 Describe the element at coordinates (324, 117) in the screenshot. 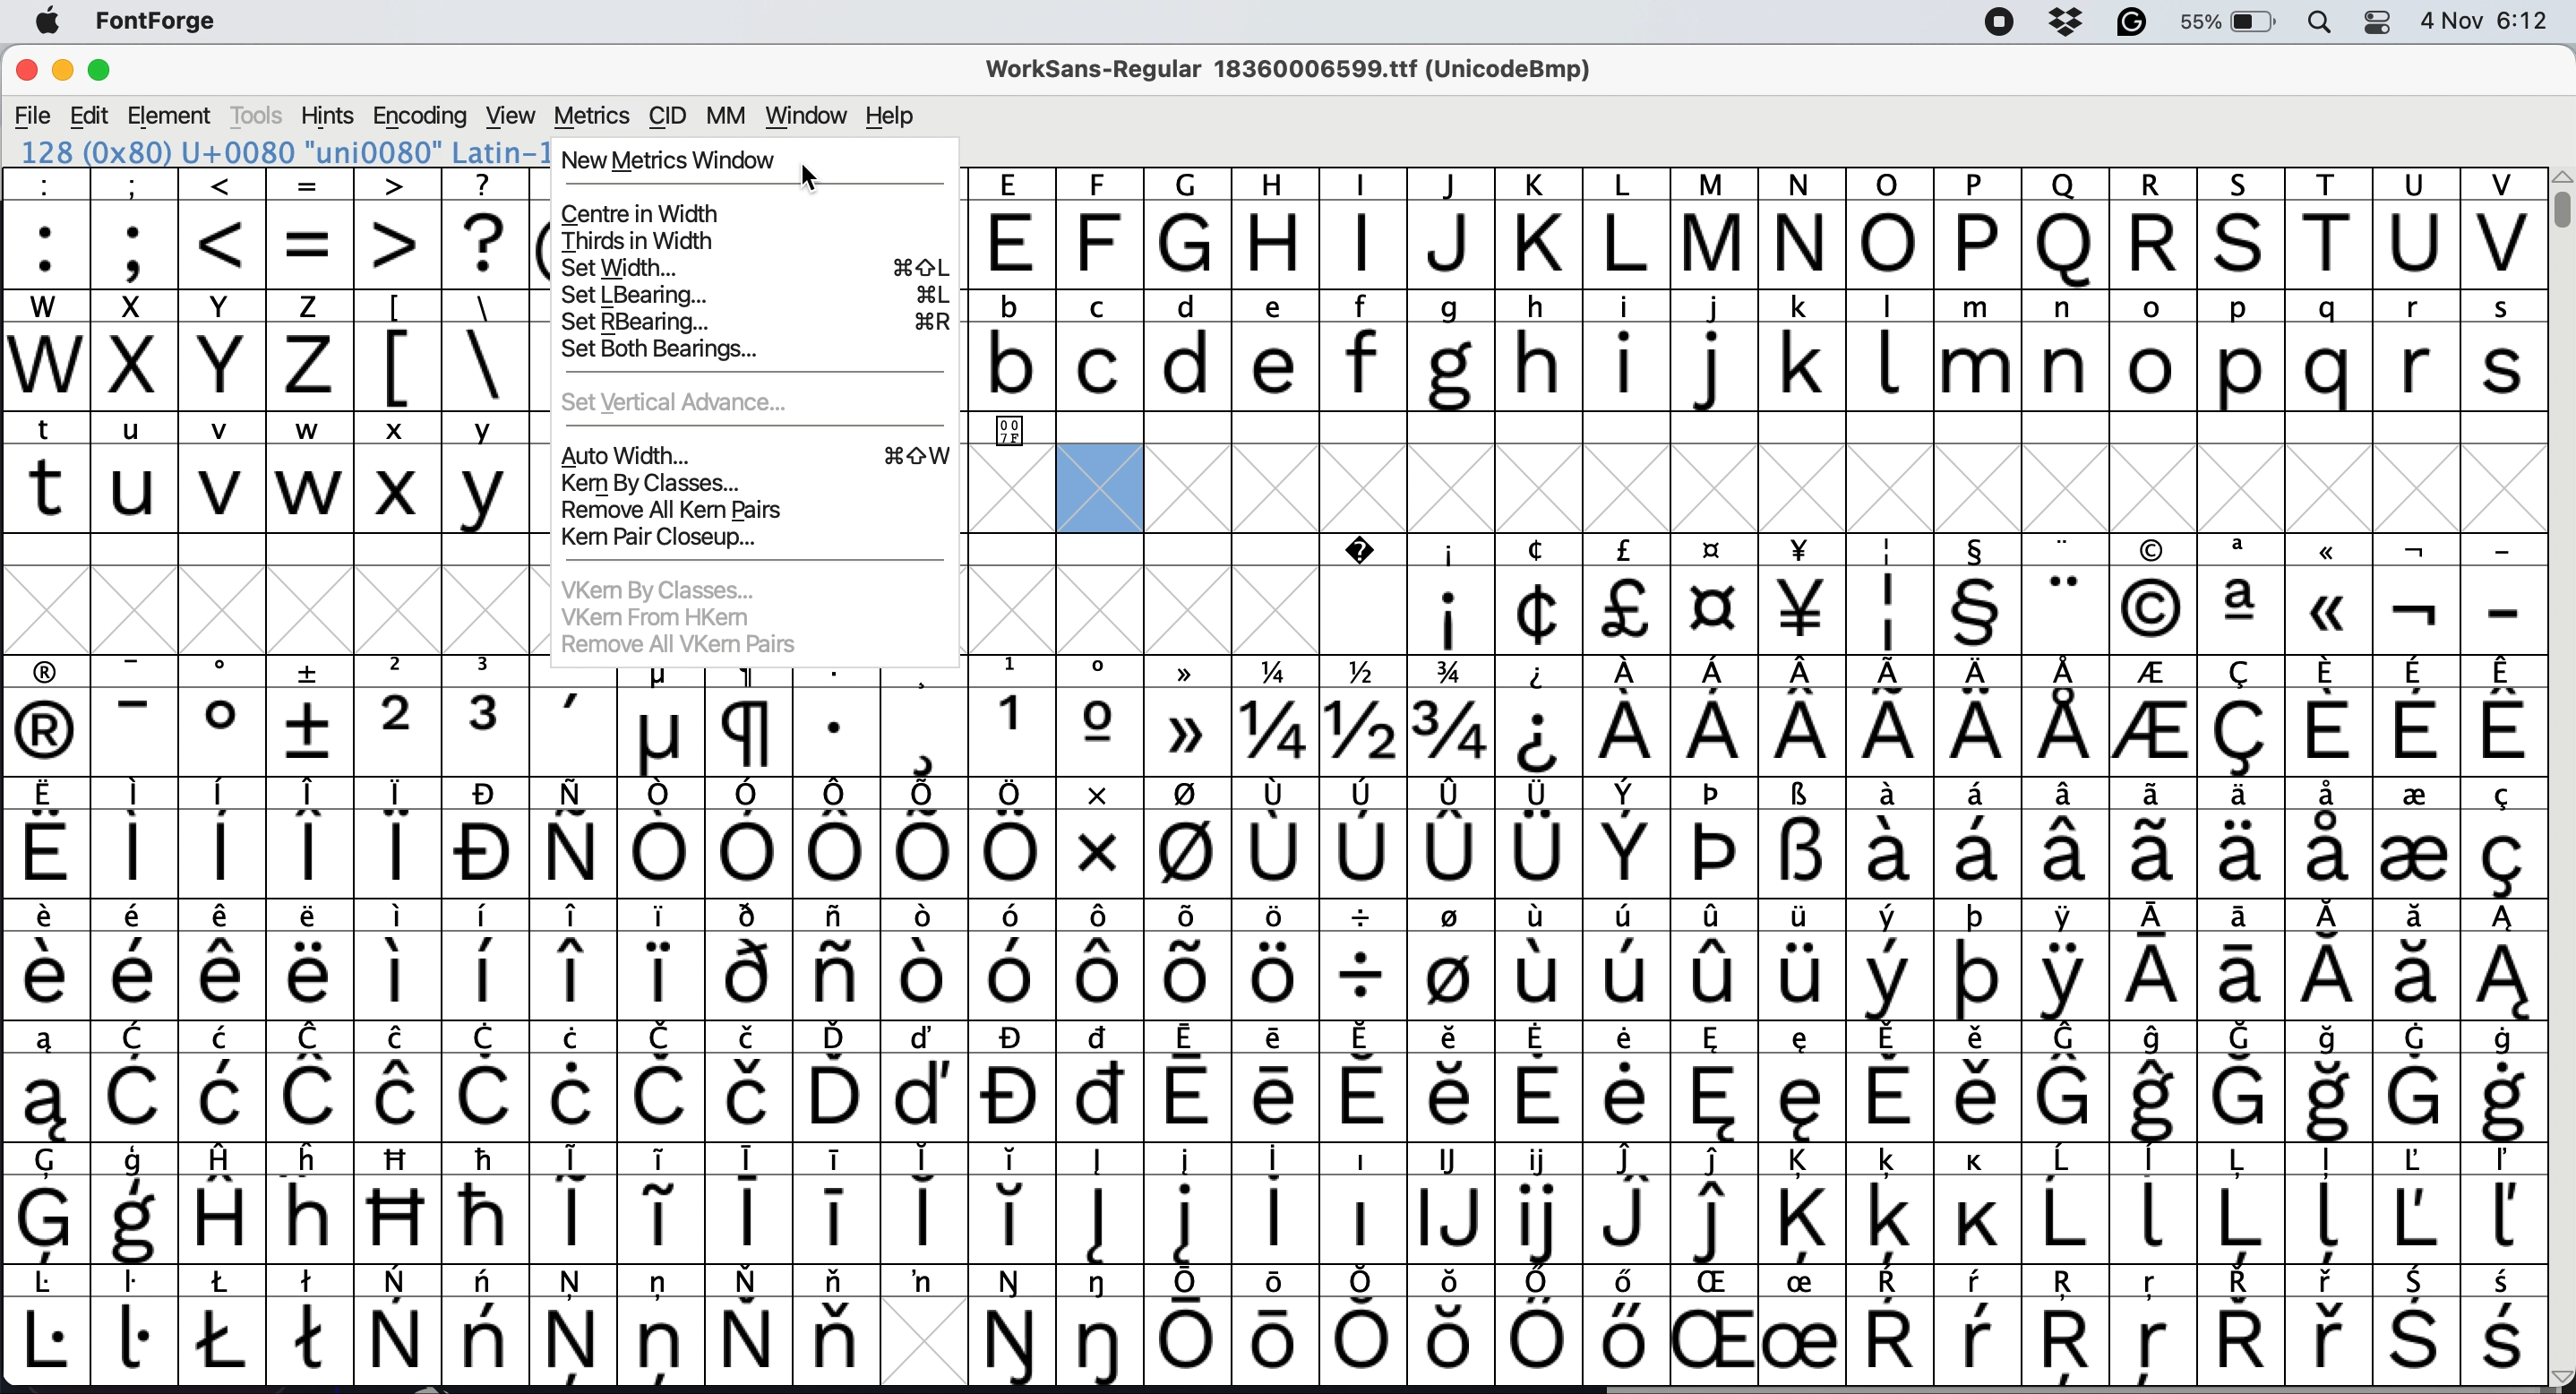

I see `Hints` at that location.